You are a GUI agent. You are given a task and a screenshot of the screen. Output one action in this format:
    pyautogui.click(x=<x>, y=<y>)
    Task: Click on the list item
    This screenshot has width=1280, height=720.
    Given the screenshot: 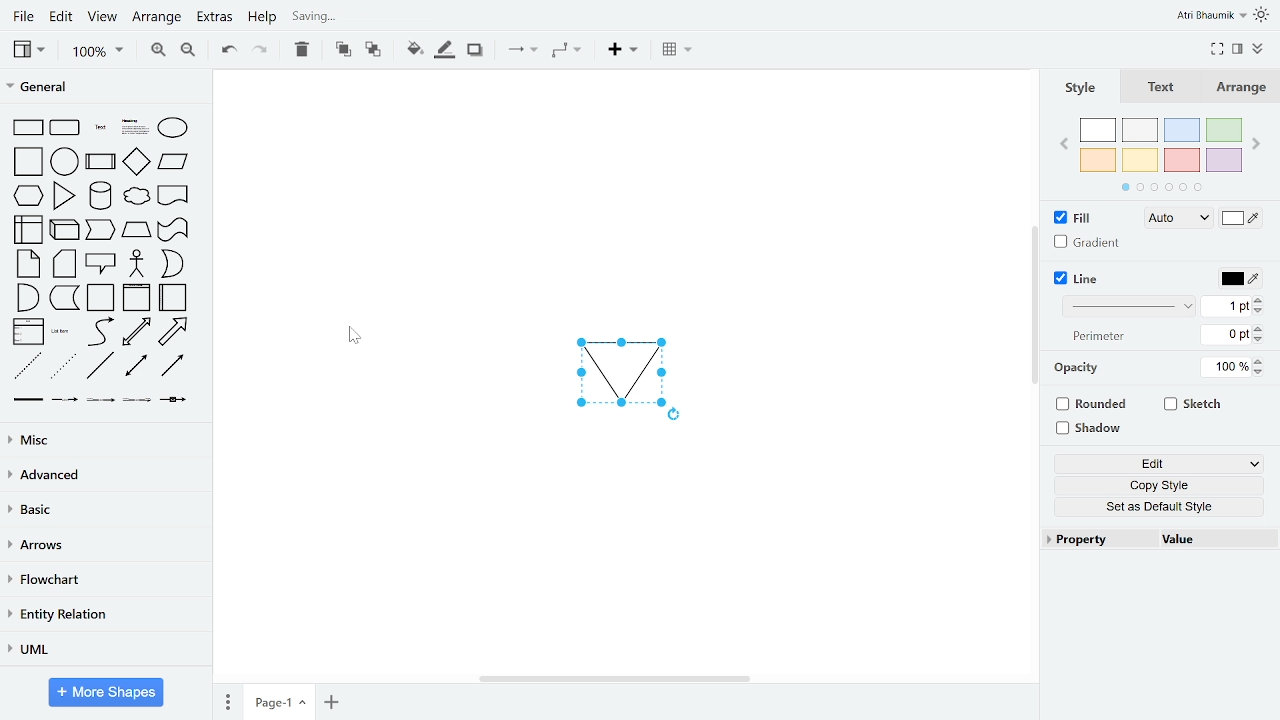 What is the action you would take?
    pyautogui.click(x=62, y=333)
    